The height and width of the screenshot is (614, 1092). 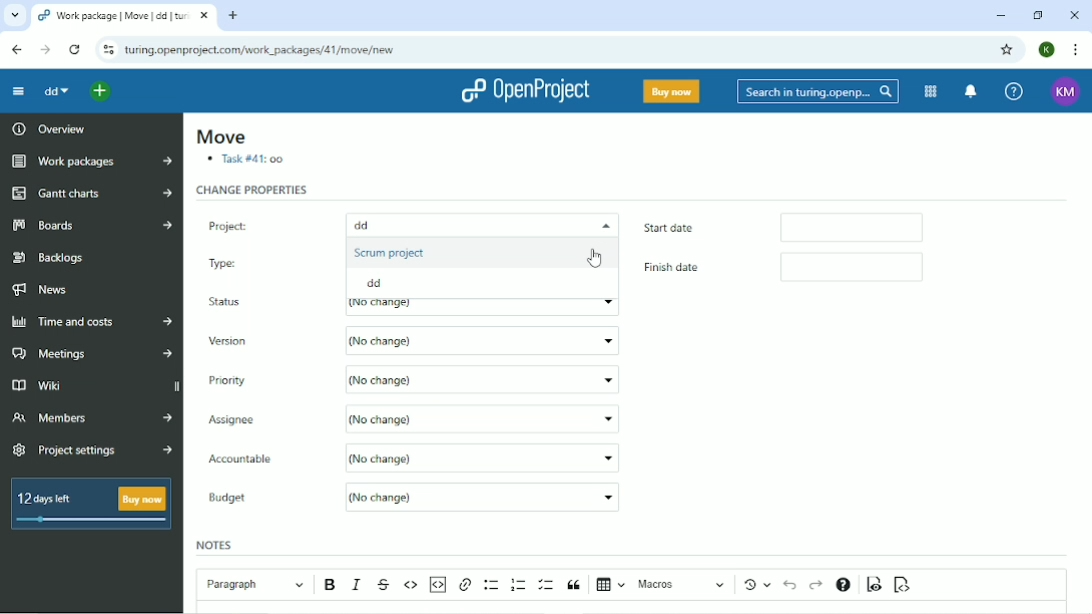 I want to click on Cursor, so click(x=595, y=258).